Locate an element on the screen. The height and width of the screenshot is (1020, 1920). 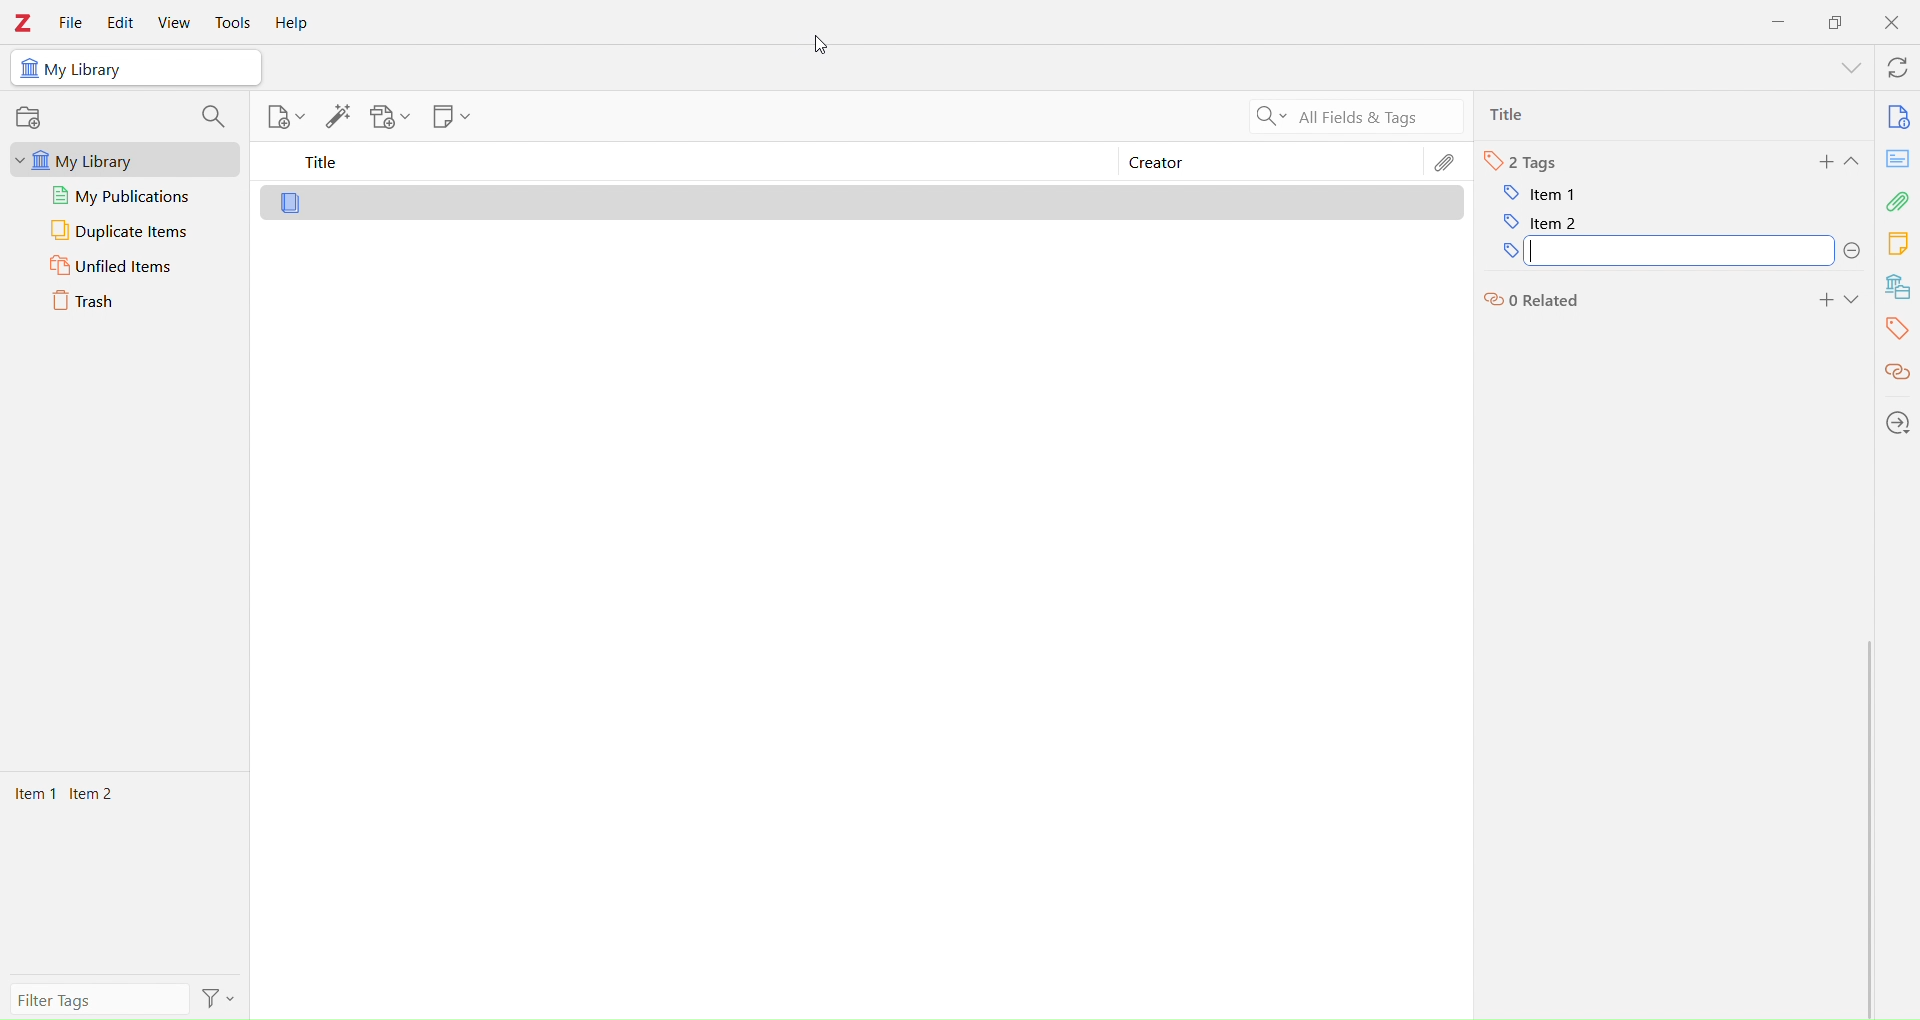
cursor is located at coordinates (812, 44).